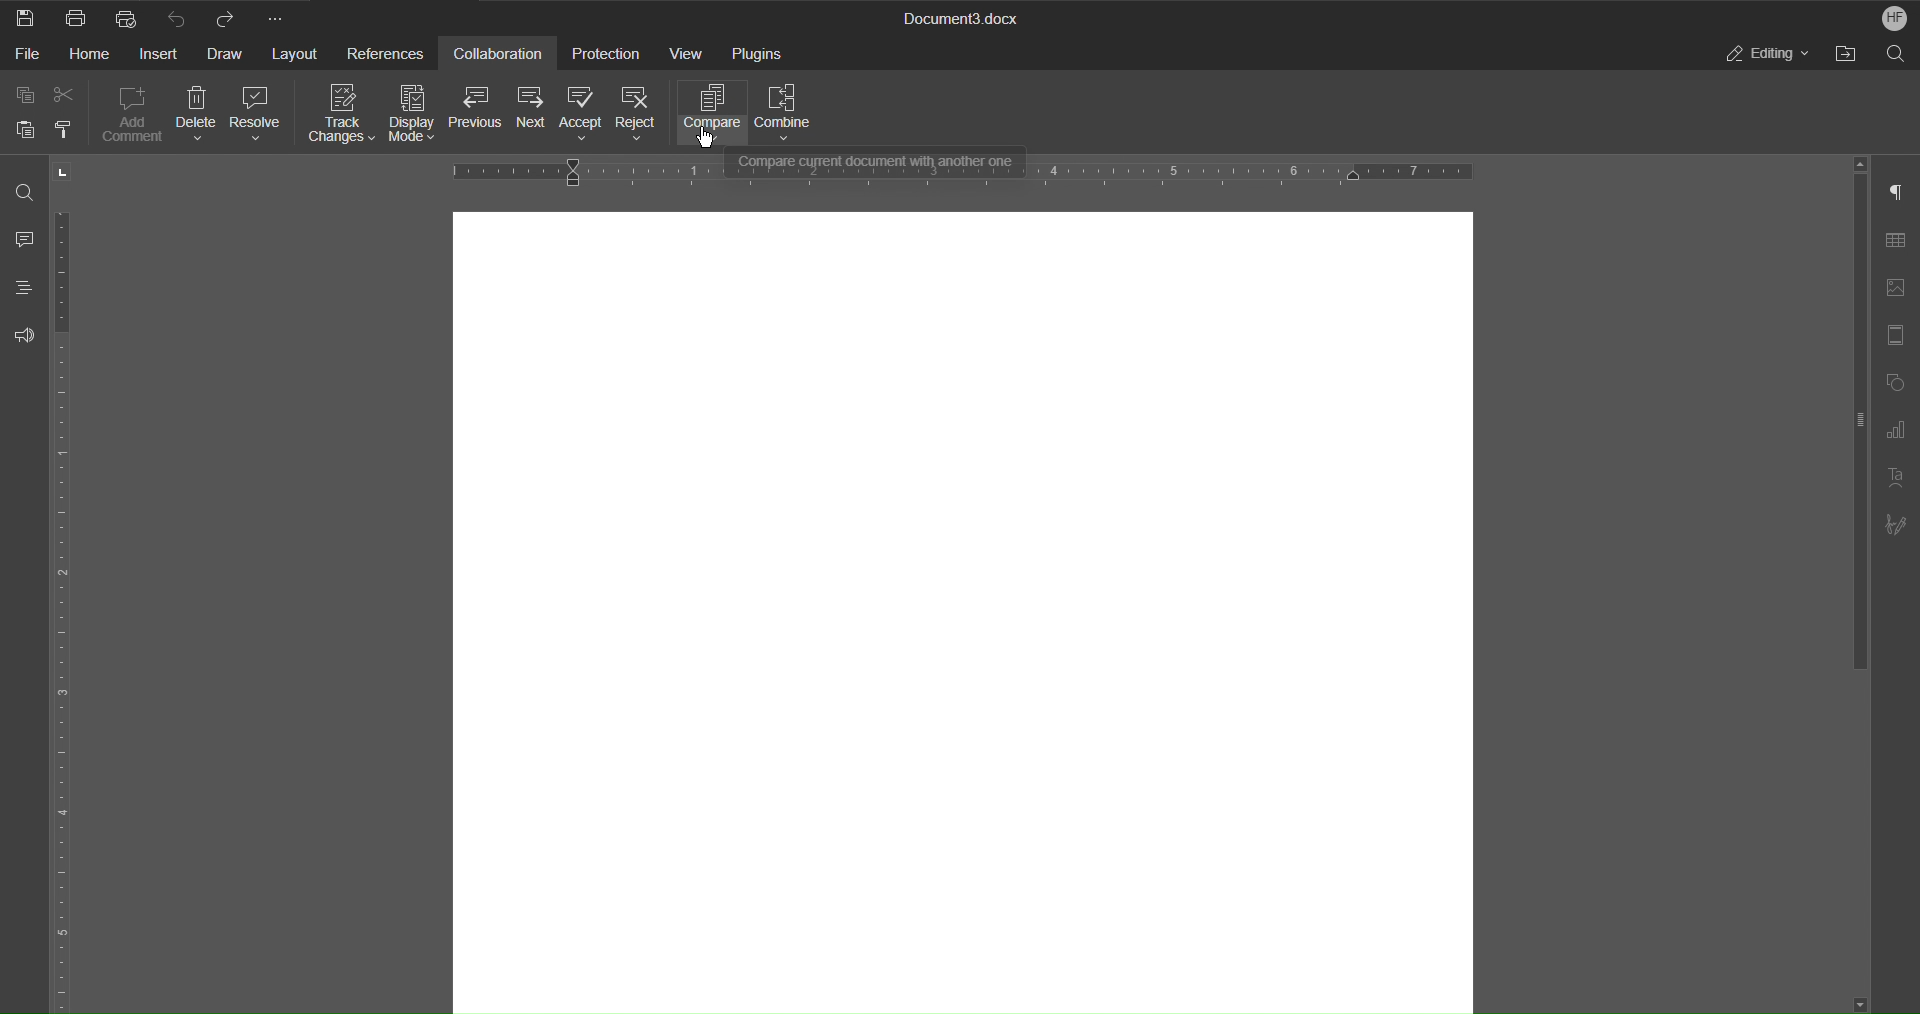  What do you see at coordinates (67, 608) in the screenshot?
I see `Vertical Ruler` at bounding box center [67, 608].